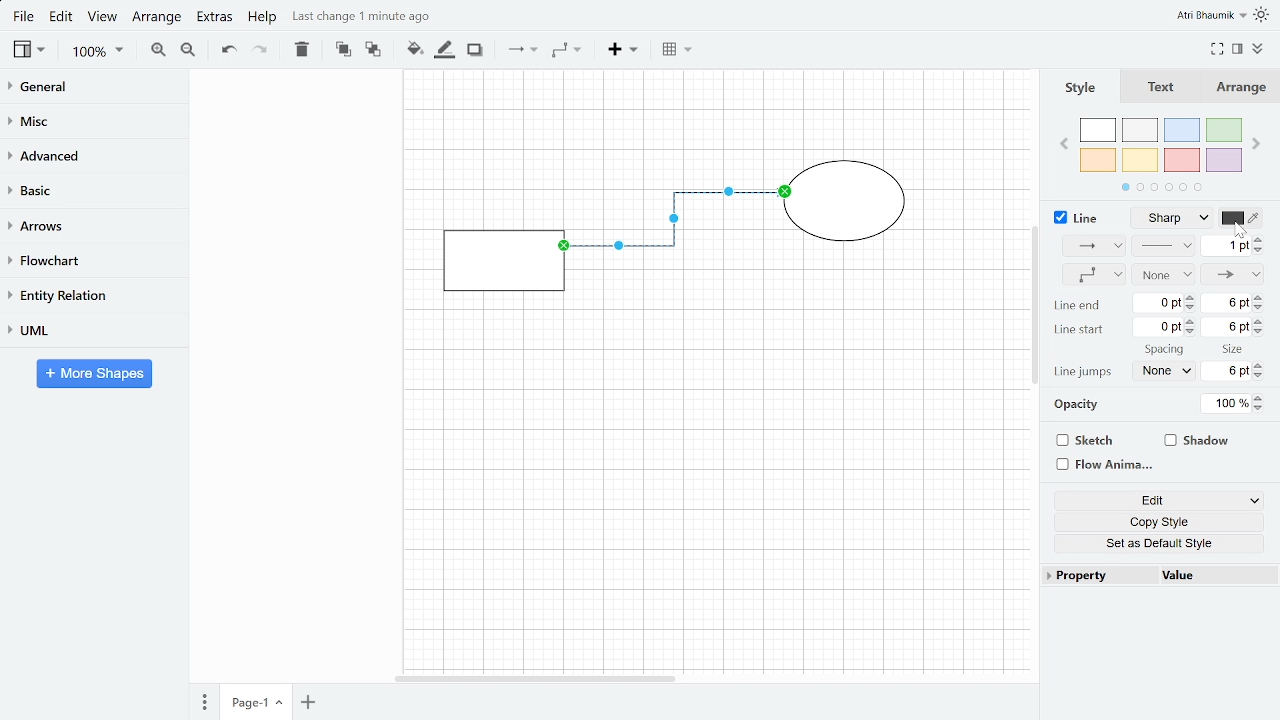 This screenshot has width=1280, height=720. Describe the element at coordinates (1163, 371) in the screenshot. I see `Current line jumps` at that location.